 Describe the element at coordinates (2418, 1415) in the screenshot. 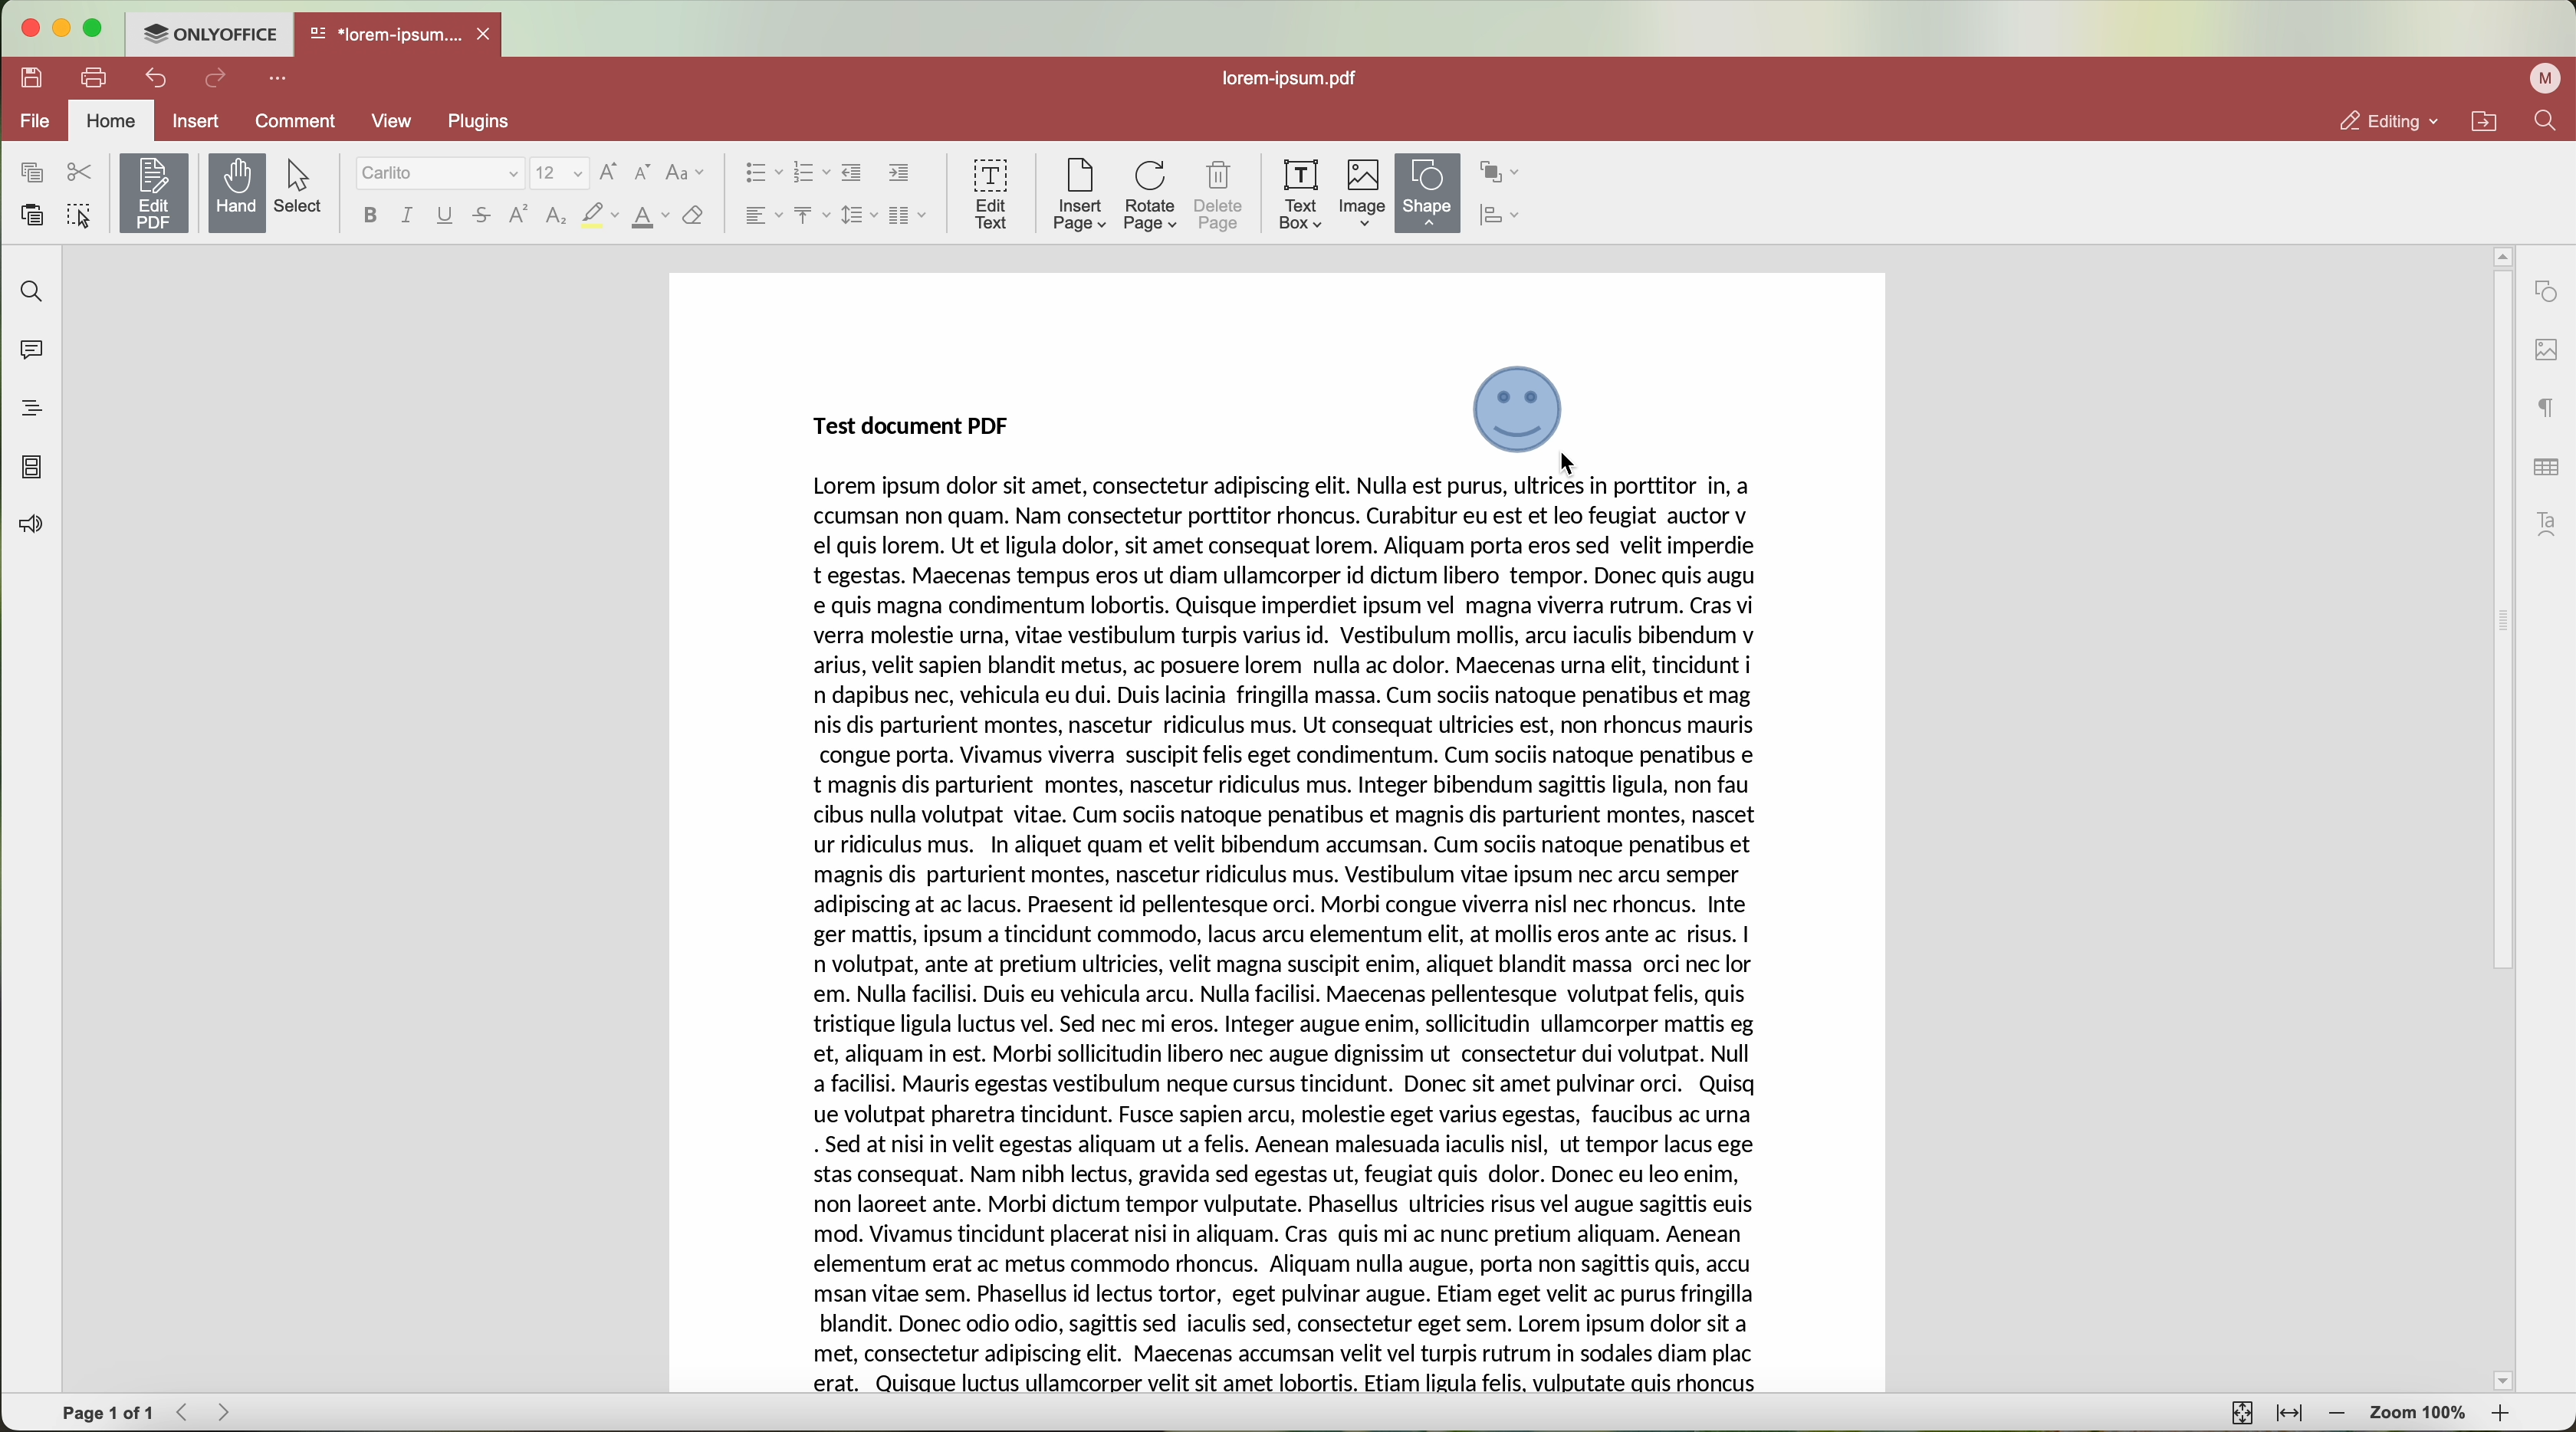

I see `zoom 100%` at that location.